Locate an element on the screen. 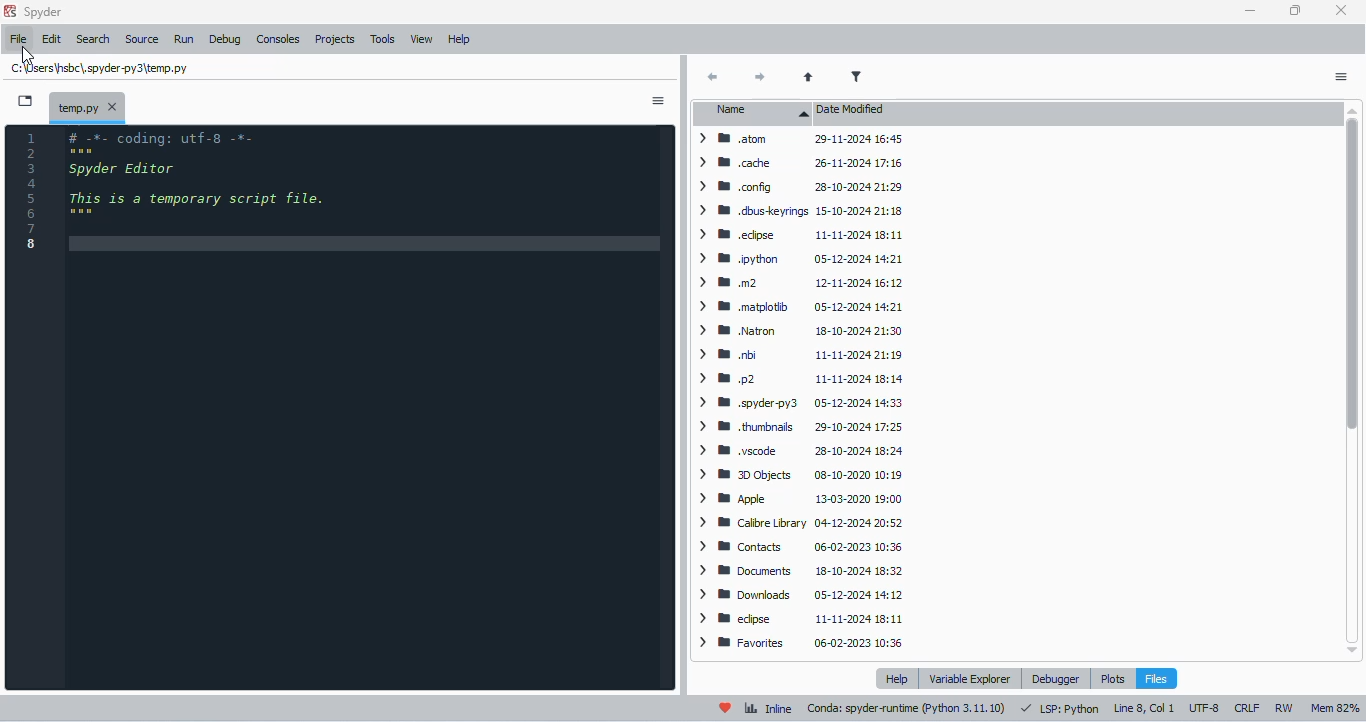  > BB DObjects 08-10-2020 10:19 is located at coordinates (798, 475).